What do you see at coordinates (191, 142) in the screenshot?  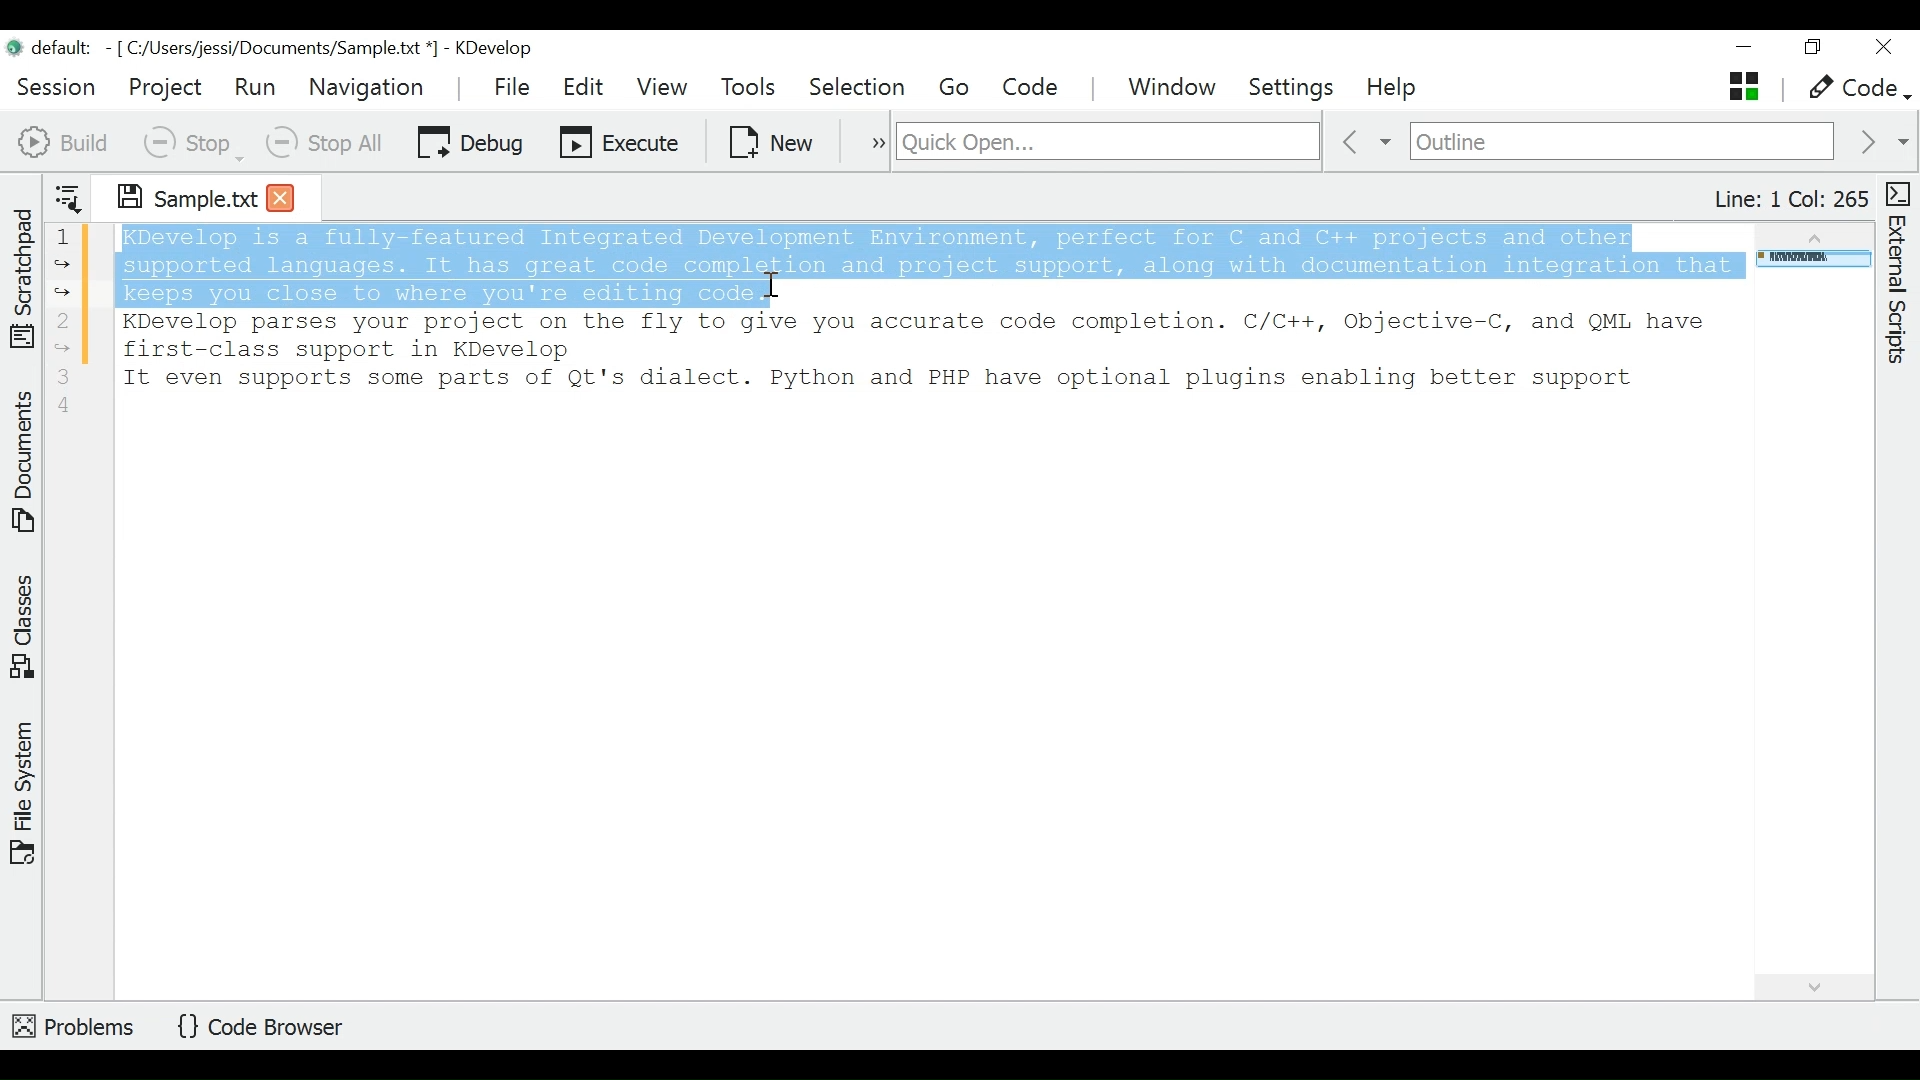 I see `Stop` at bounding box center [191, 142].